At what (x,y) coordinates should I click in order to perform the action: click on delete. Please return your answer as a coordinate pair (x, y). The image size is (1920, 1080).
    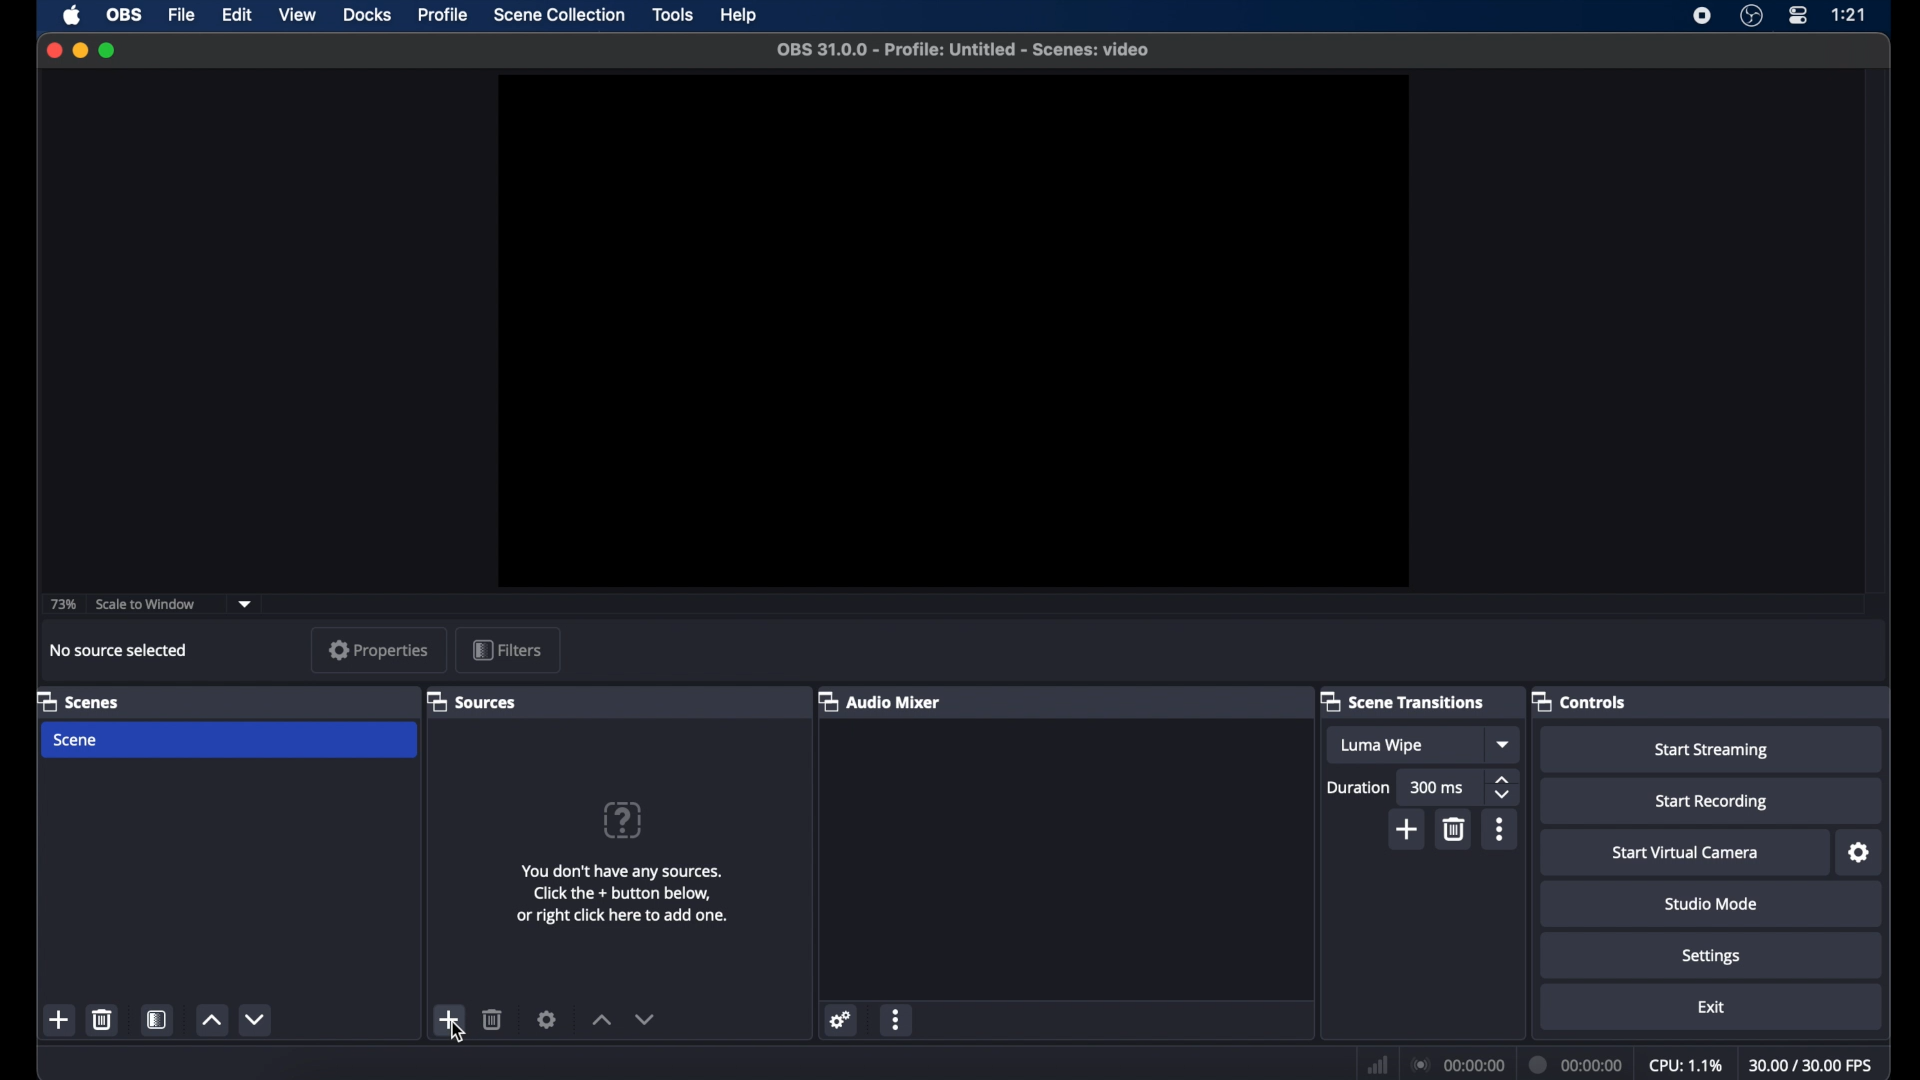
    Looking at the image, I should click on (492, 1018).